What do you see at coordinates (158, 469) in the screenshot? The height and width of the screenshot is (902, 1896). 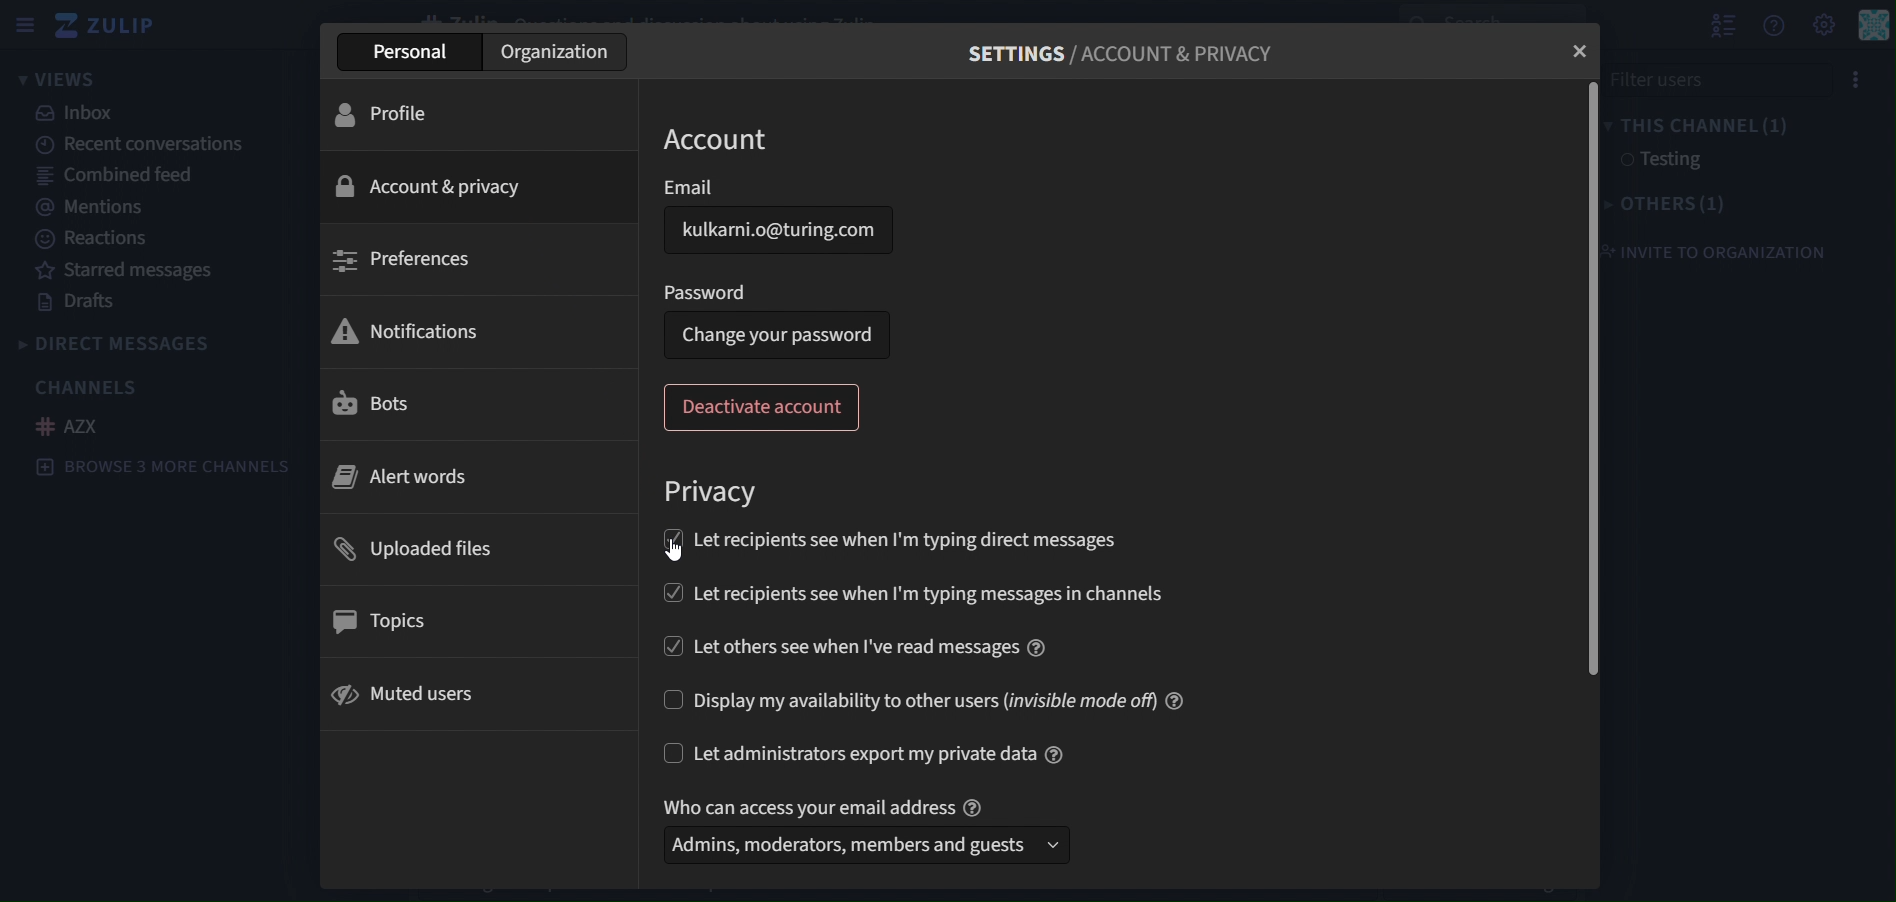 I see `browse 3 more channels` at bounding box center [158, 469].